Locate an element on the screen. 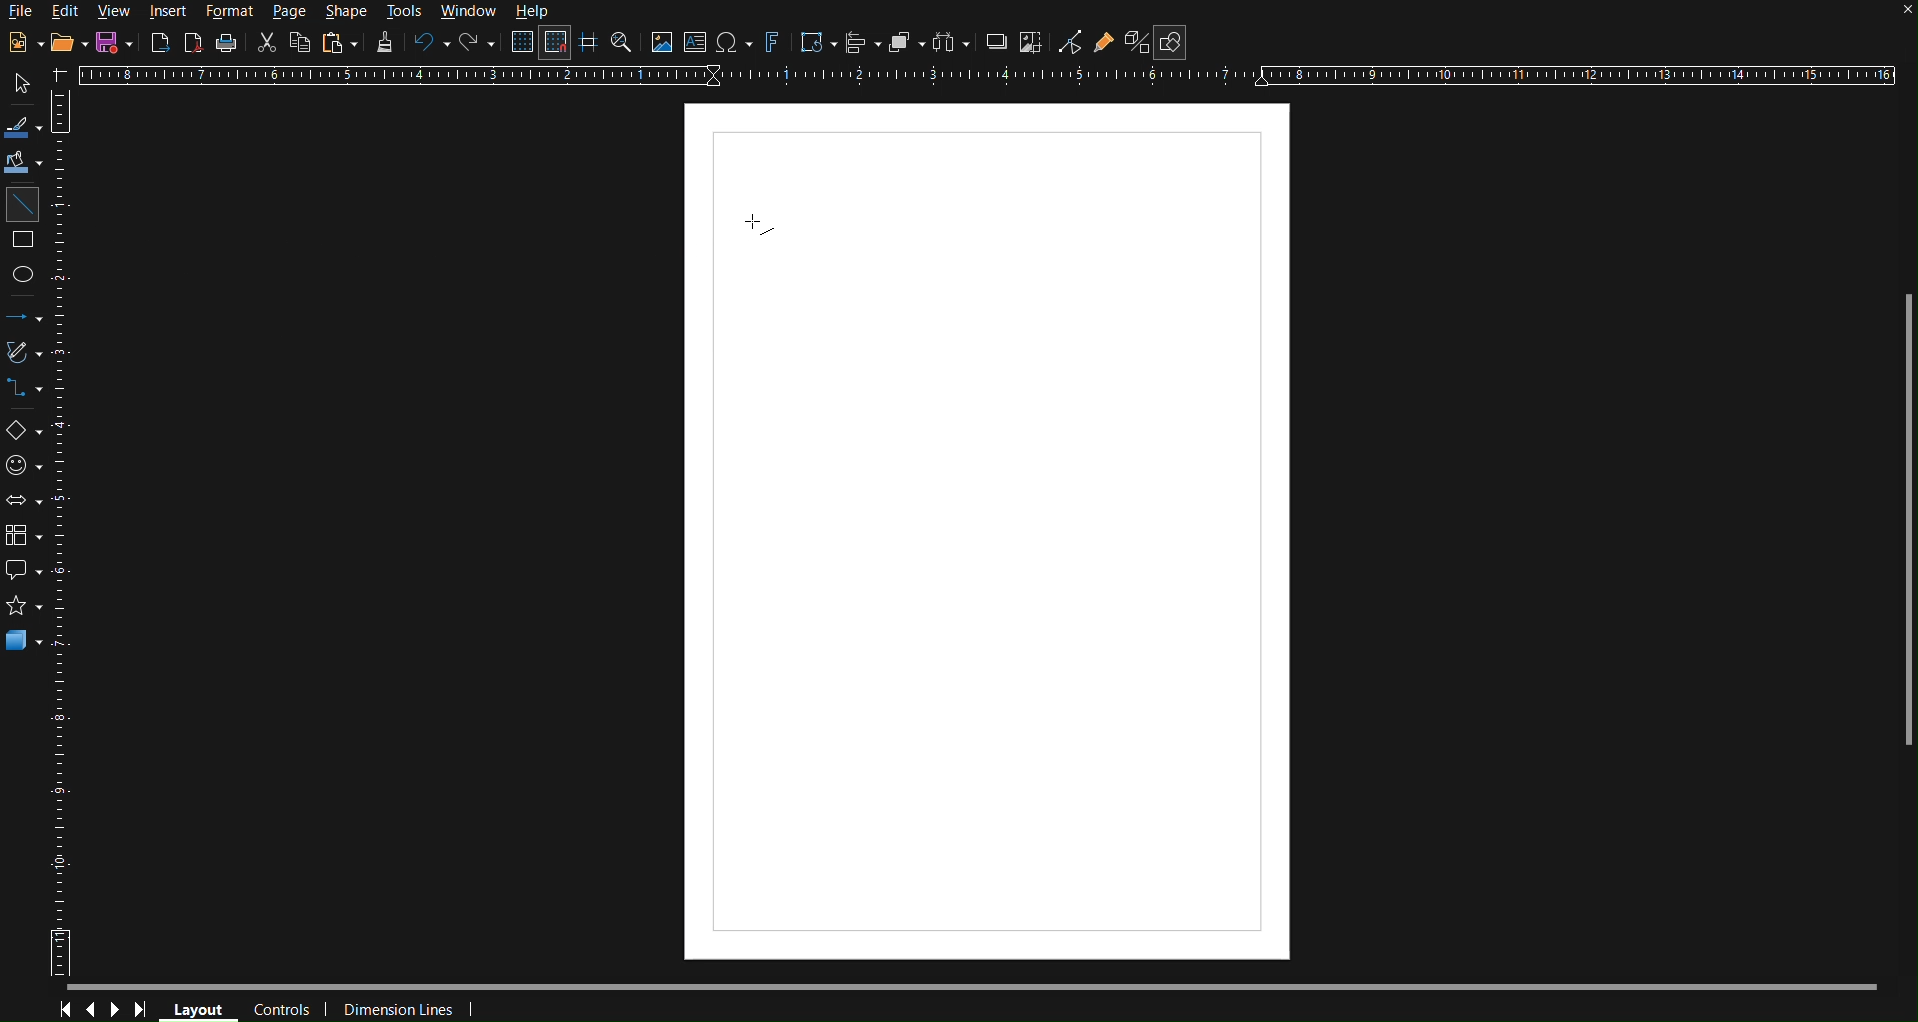  Basic Shapes is located at coordinates (25, 430).